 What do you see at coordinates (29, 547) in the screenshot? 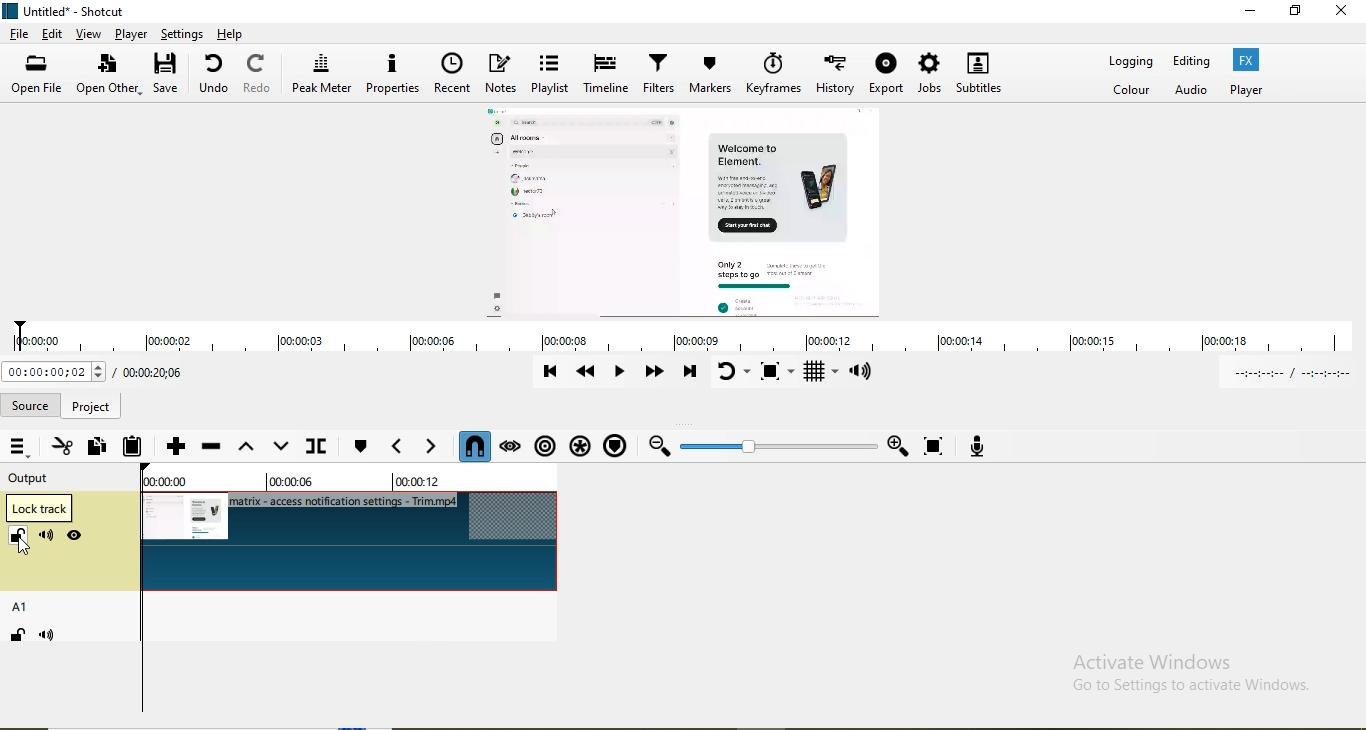
I see `cursor` at bounding box center [29, 547].